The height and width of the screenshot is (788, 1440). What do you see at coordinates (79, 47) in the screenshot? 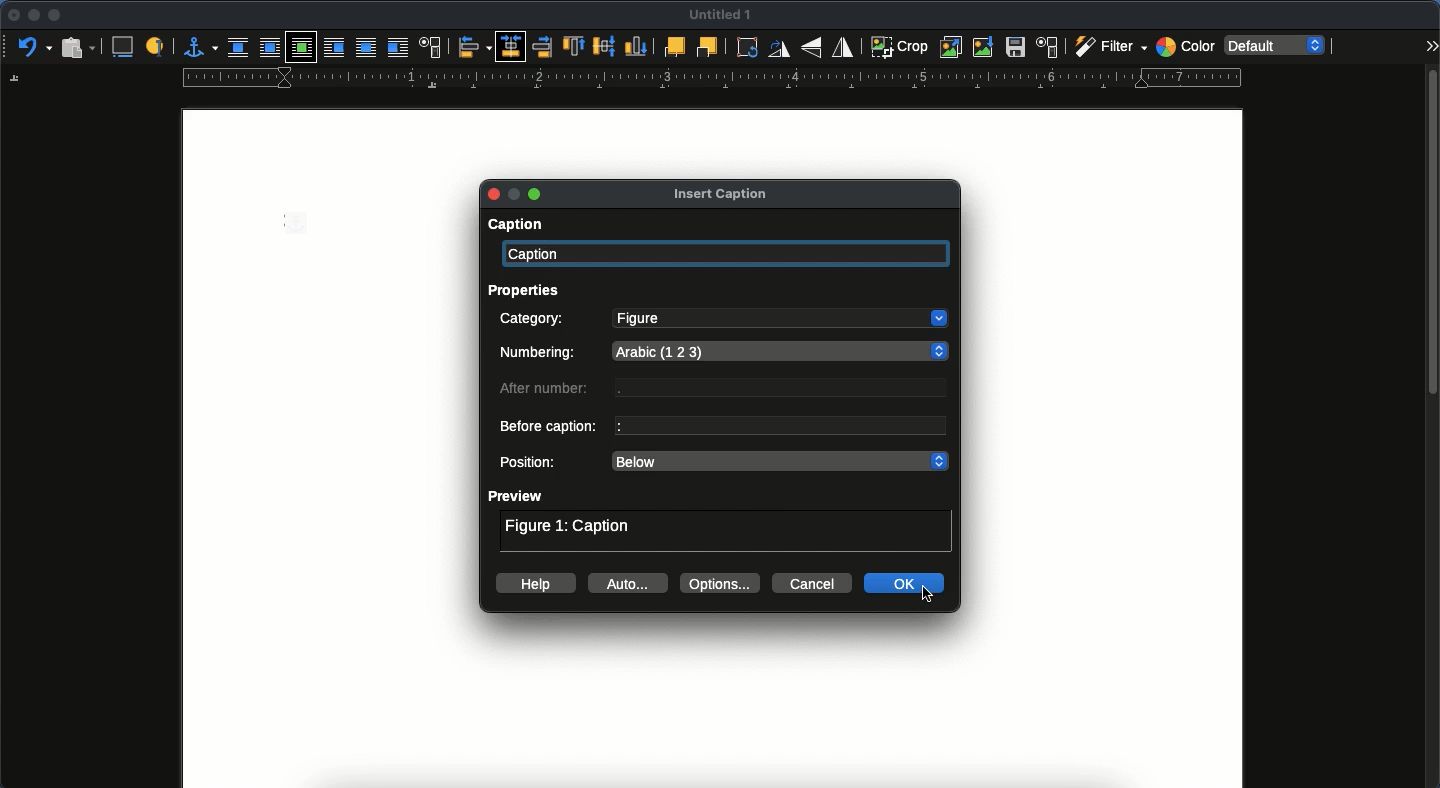
I see `paste` at bounding box center [79, 47].